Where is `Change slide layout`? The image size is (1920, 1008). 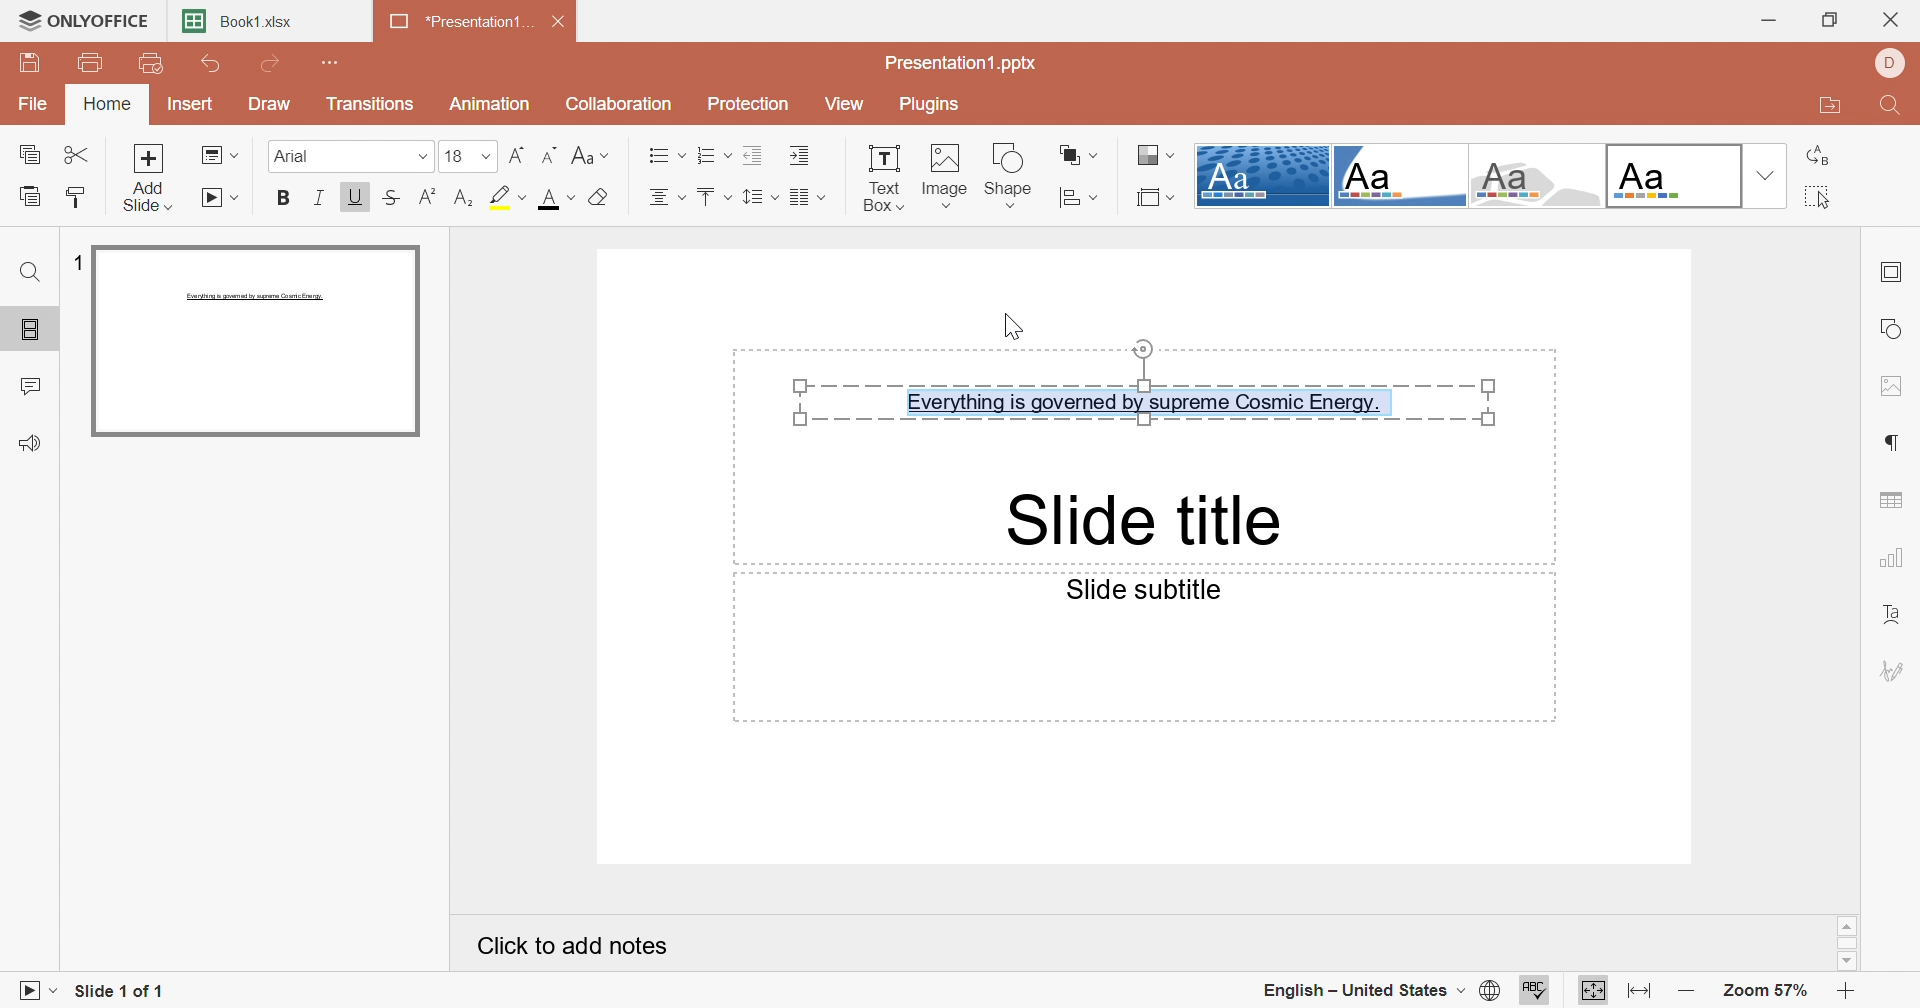 Change slide layout is located at coordinates (220, 153).